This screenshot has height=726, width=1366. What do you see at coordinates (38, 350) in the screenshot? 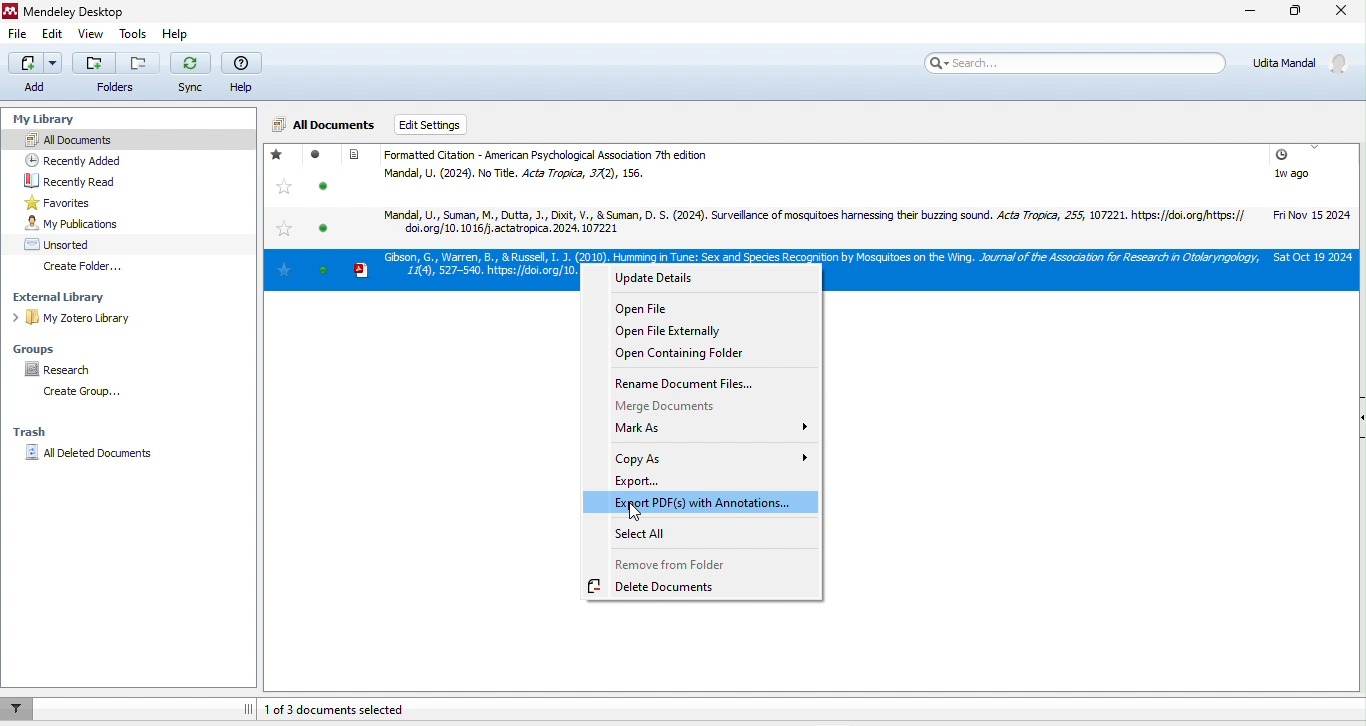
I see `groups` at bounding box center [38, 350].